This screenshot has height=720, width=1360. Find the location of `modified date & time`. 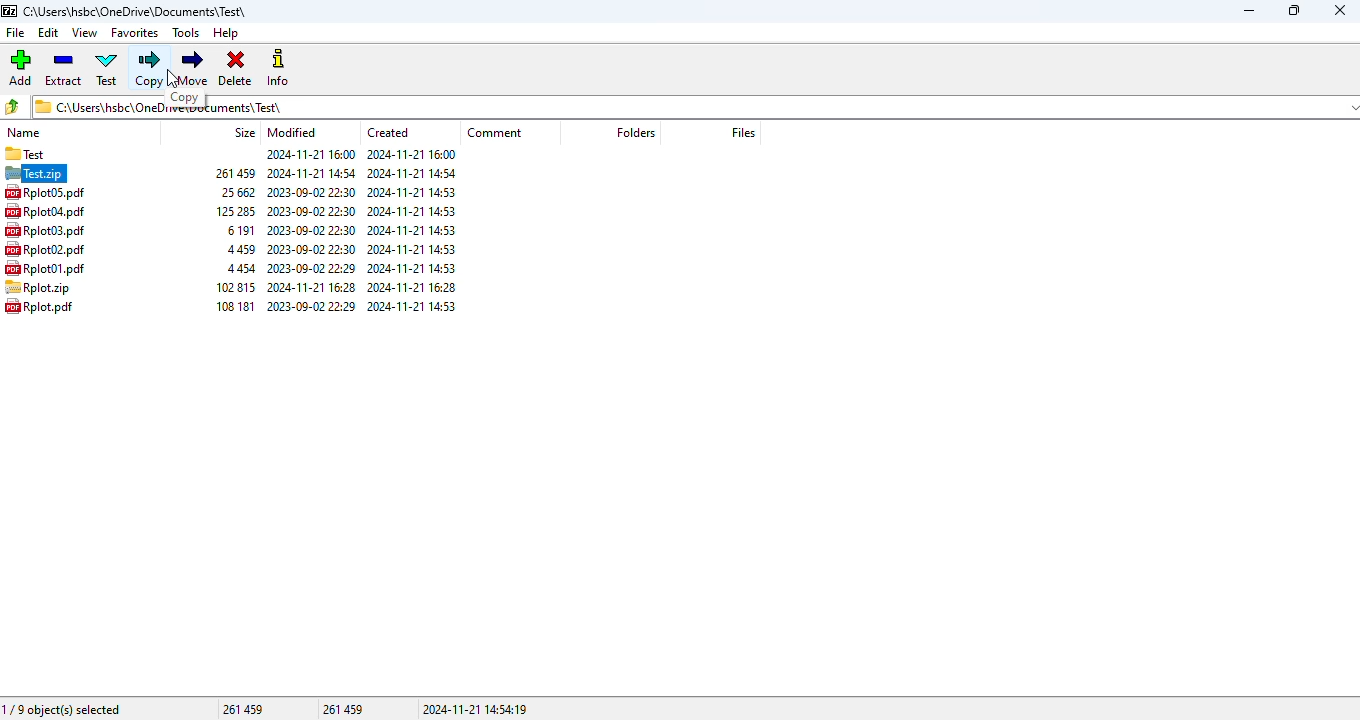

modified date & time is located at coordinates (310, 173).